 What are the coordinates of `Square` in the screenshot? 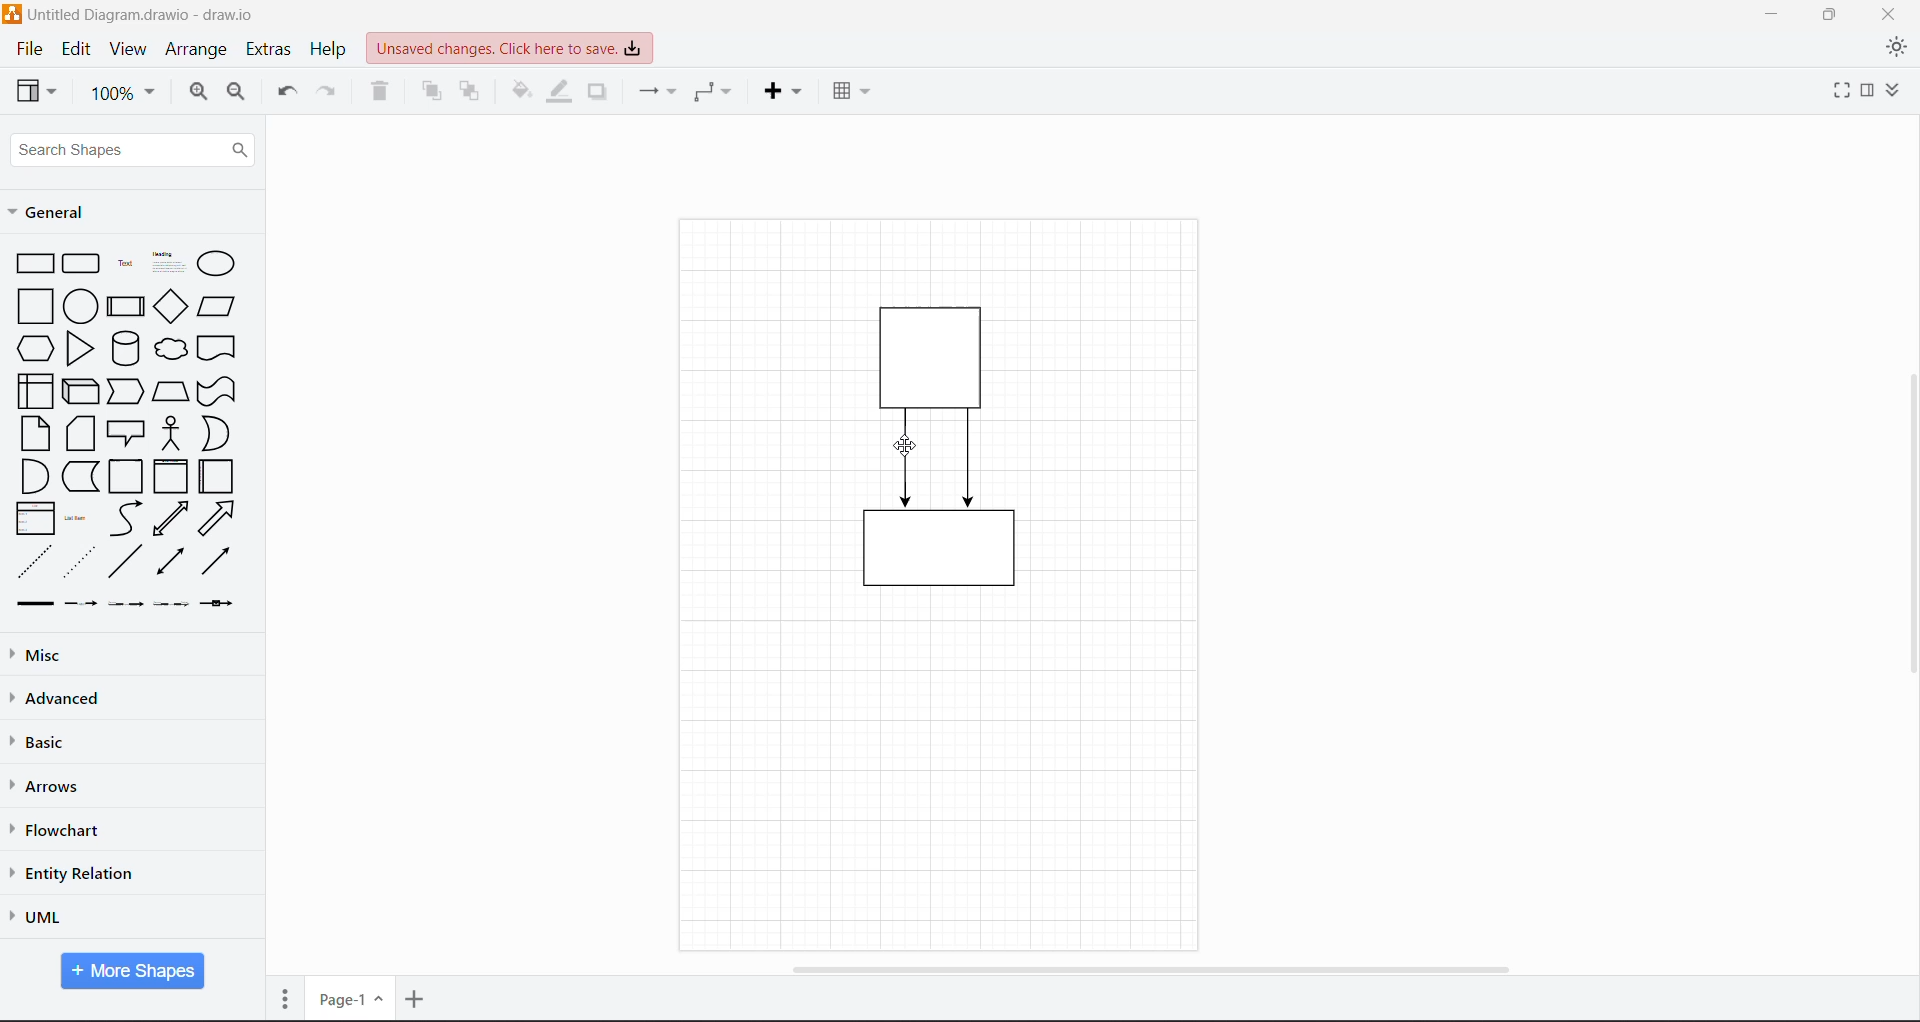 It's located at (33, 305).